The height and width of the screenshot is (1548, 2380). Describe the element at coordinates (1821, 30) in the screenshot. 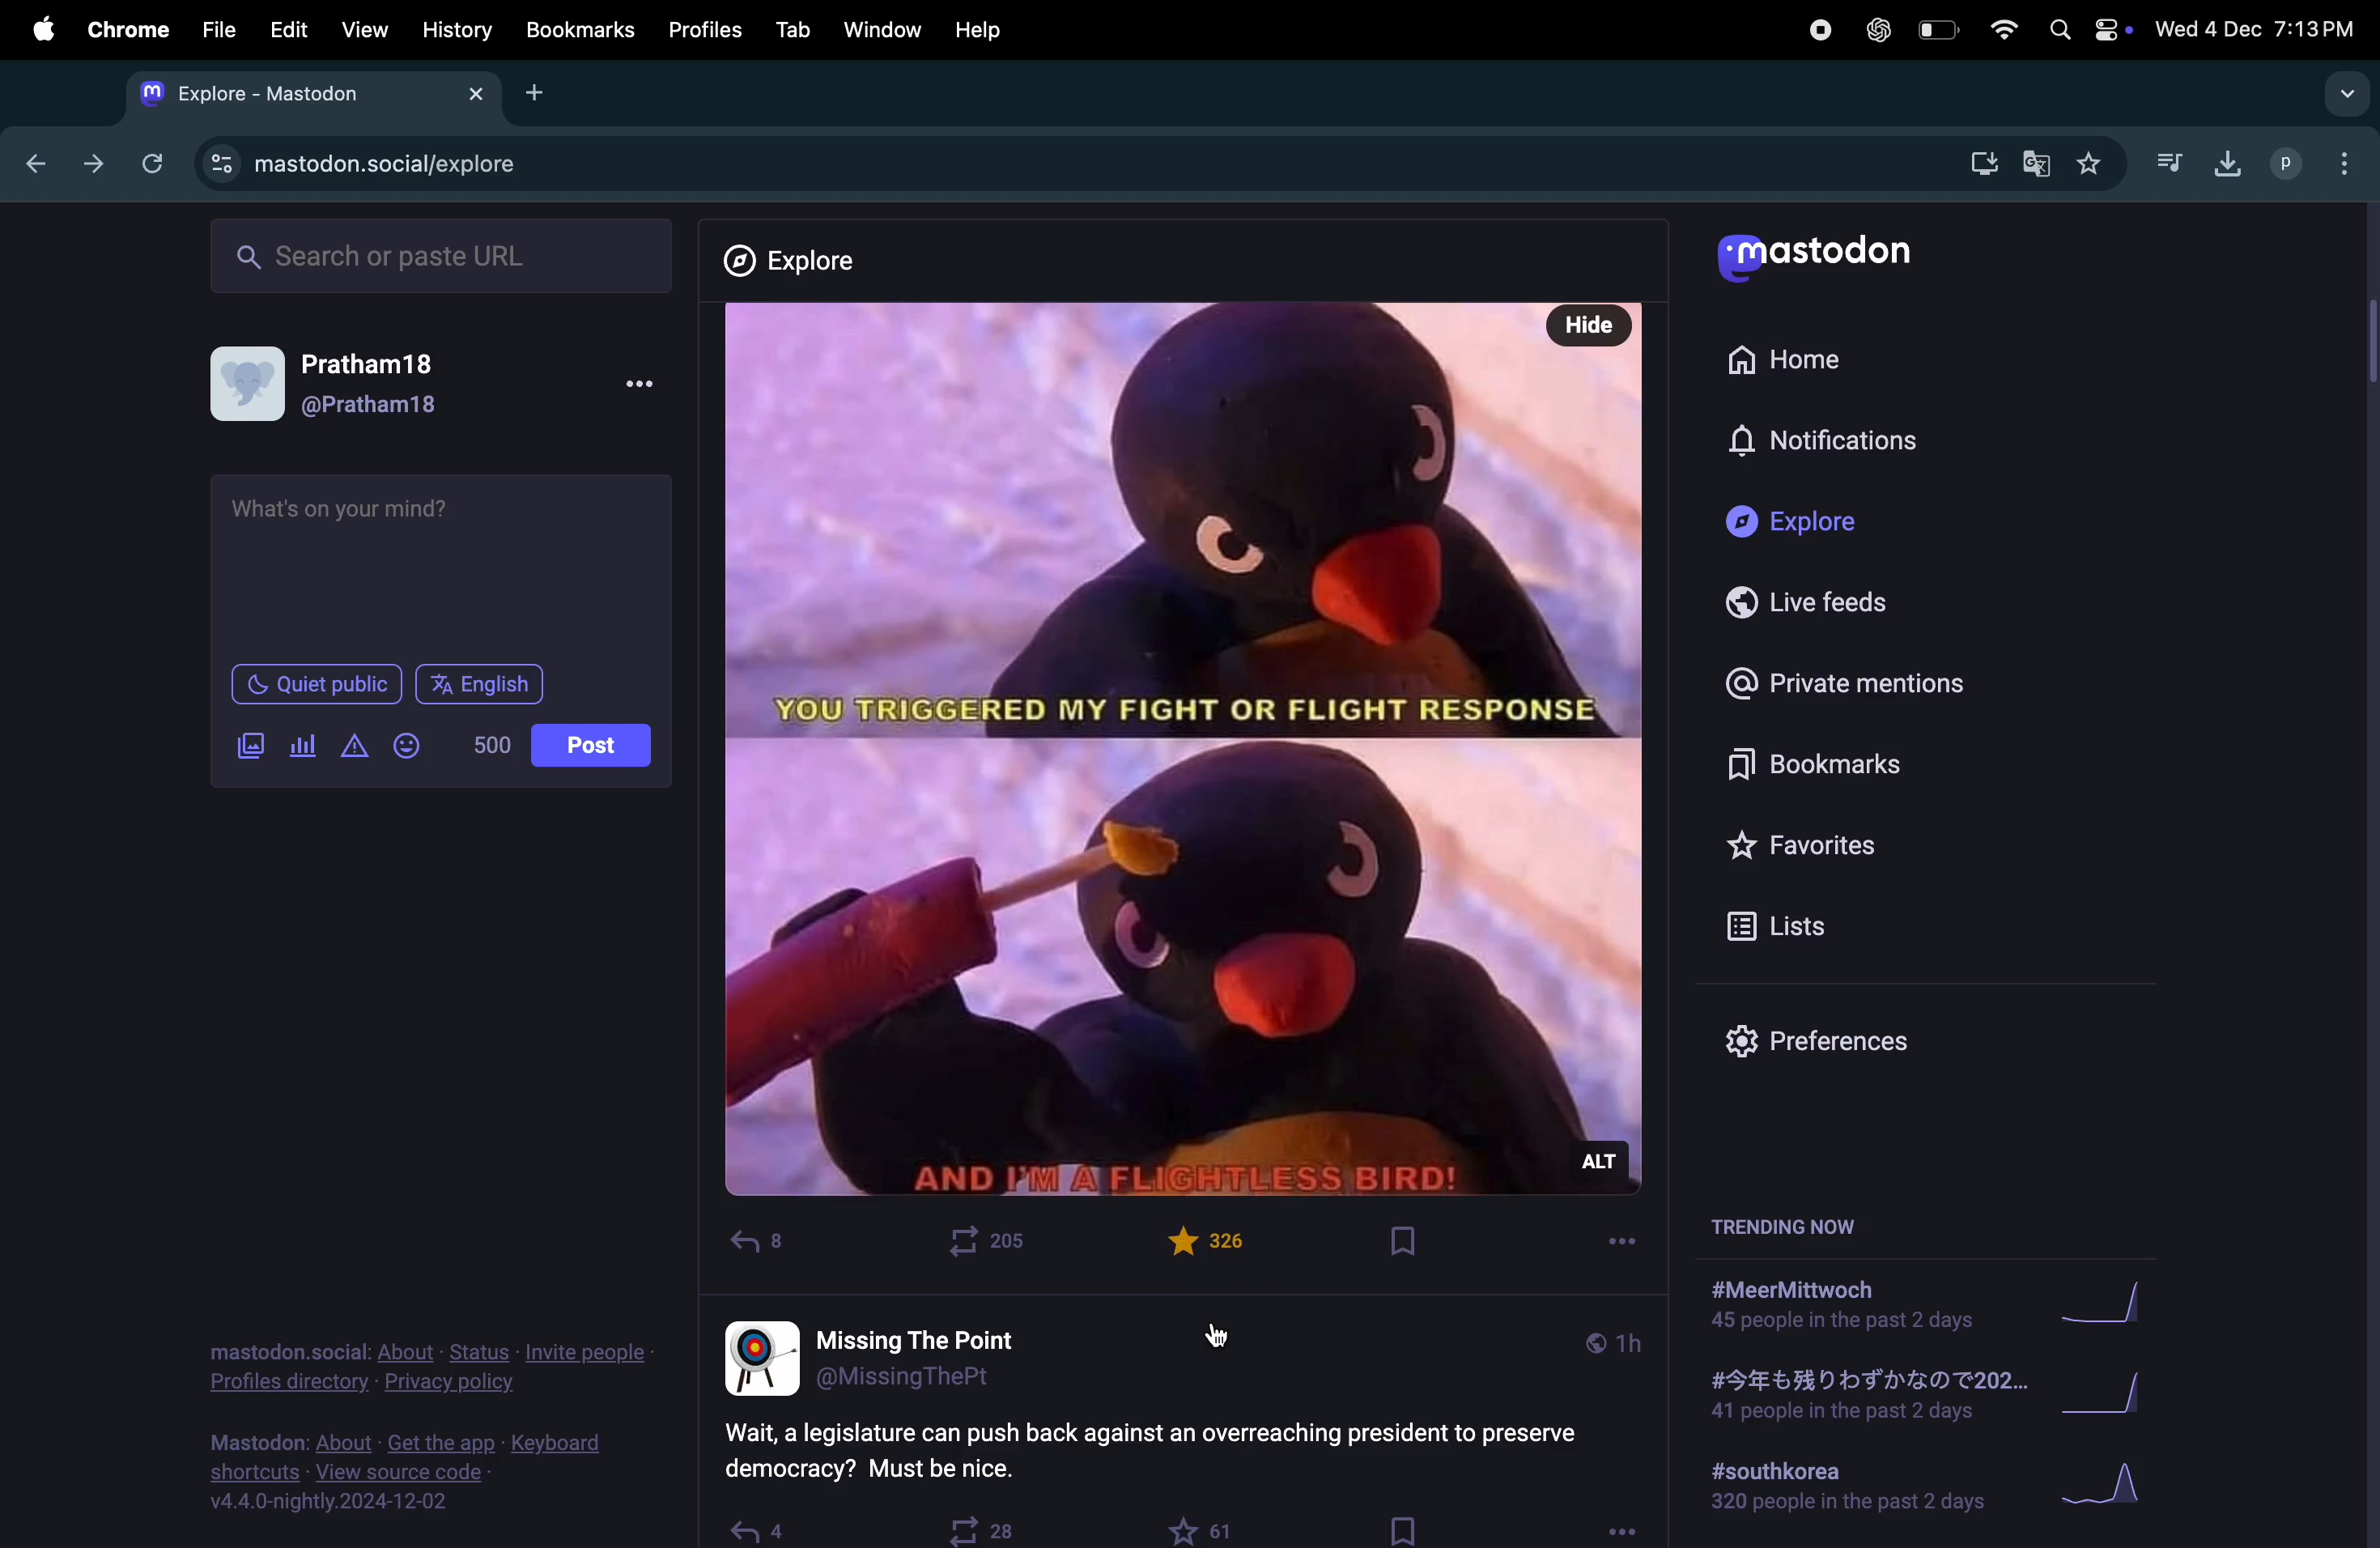

I see `record` at that location.